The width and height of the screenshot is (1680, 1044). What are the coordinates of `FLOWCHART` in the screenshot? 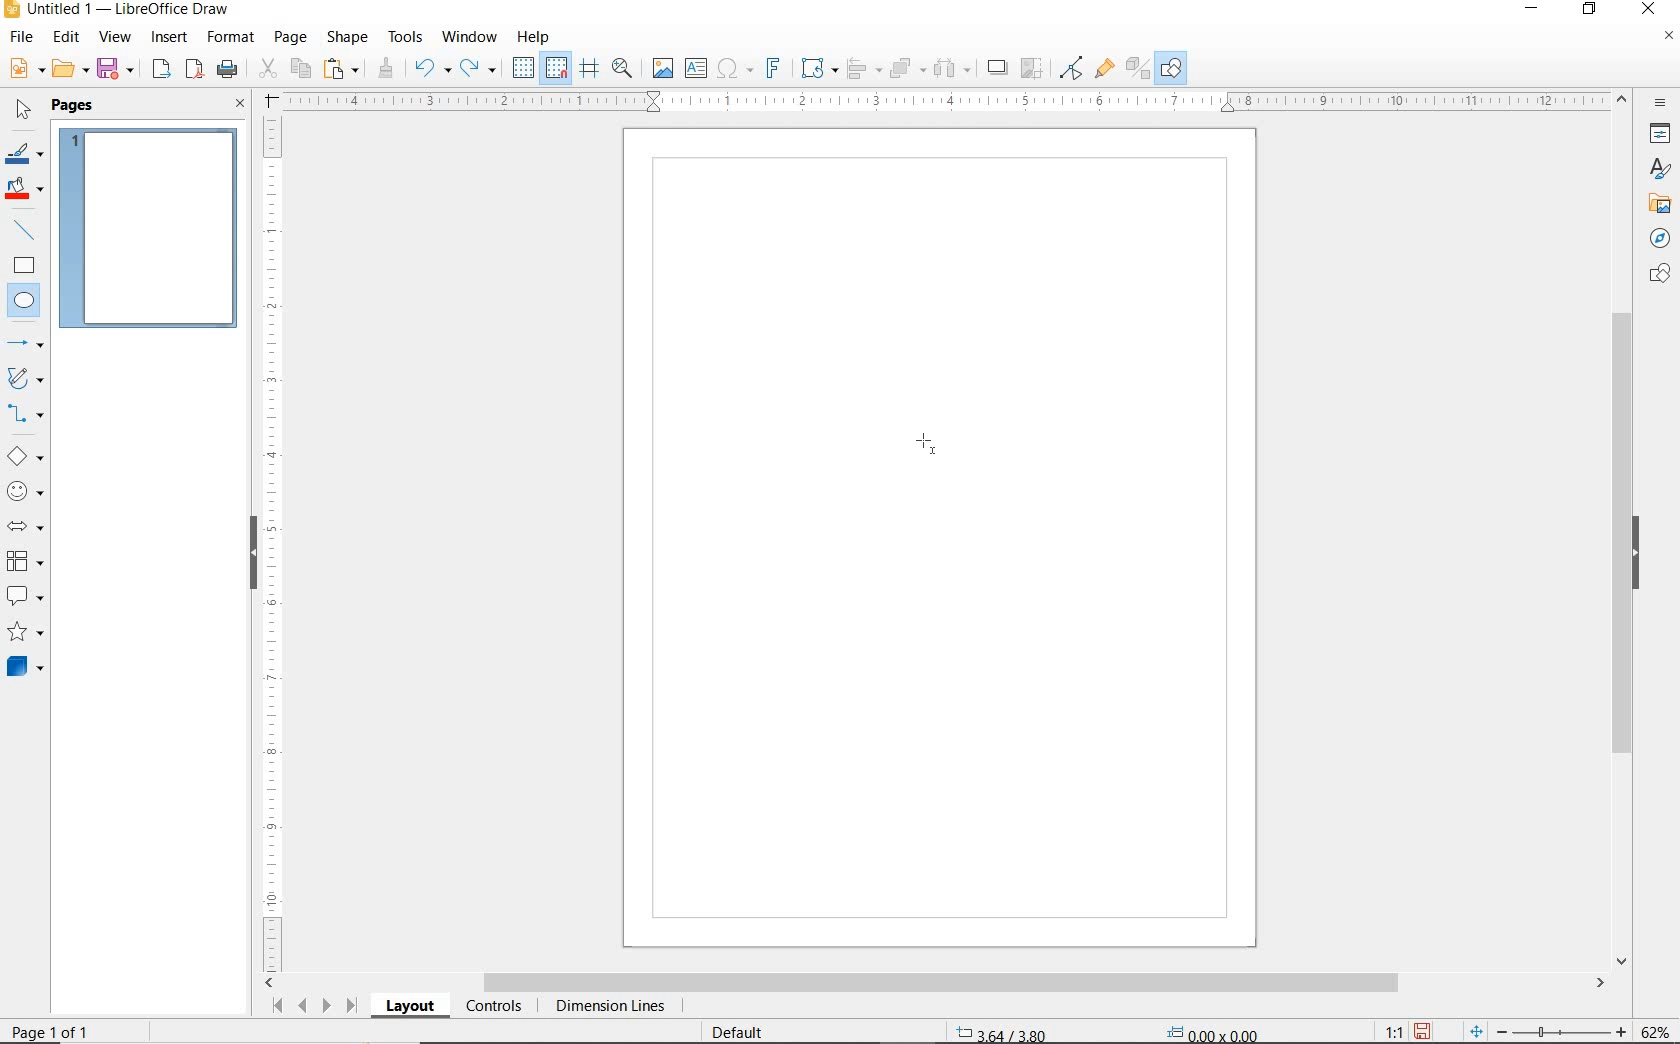 It's located at (24, 562).